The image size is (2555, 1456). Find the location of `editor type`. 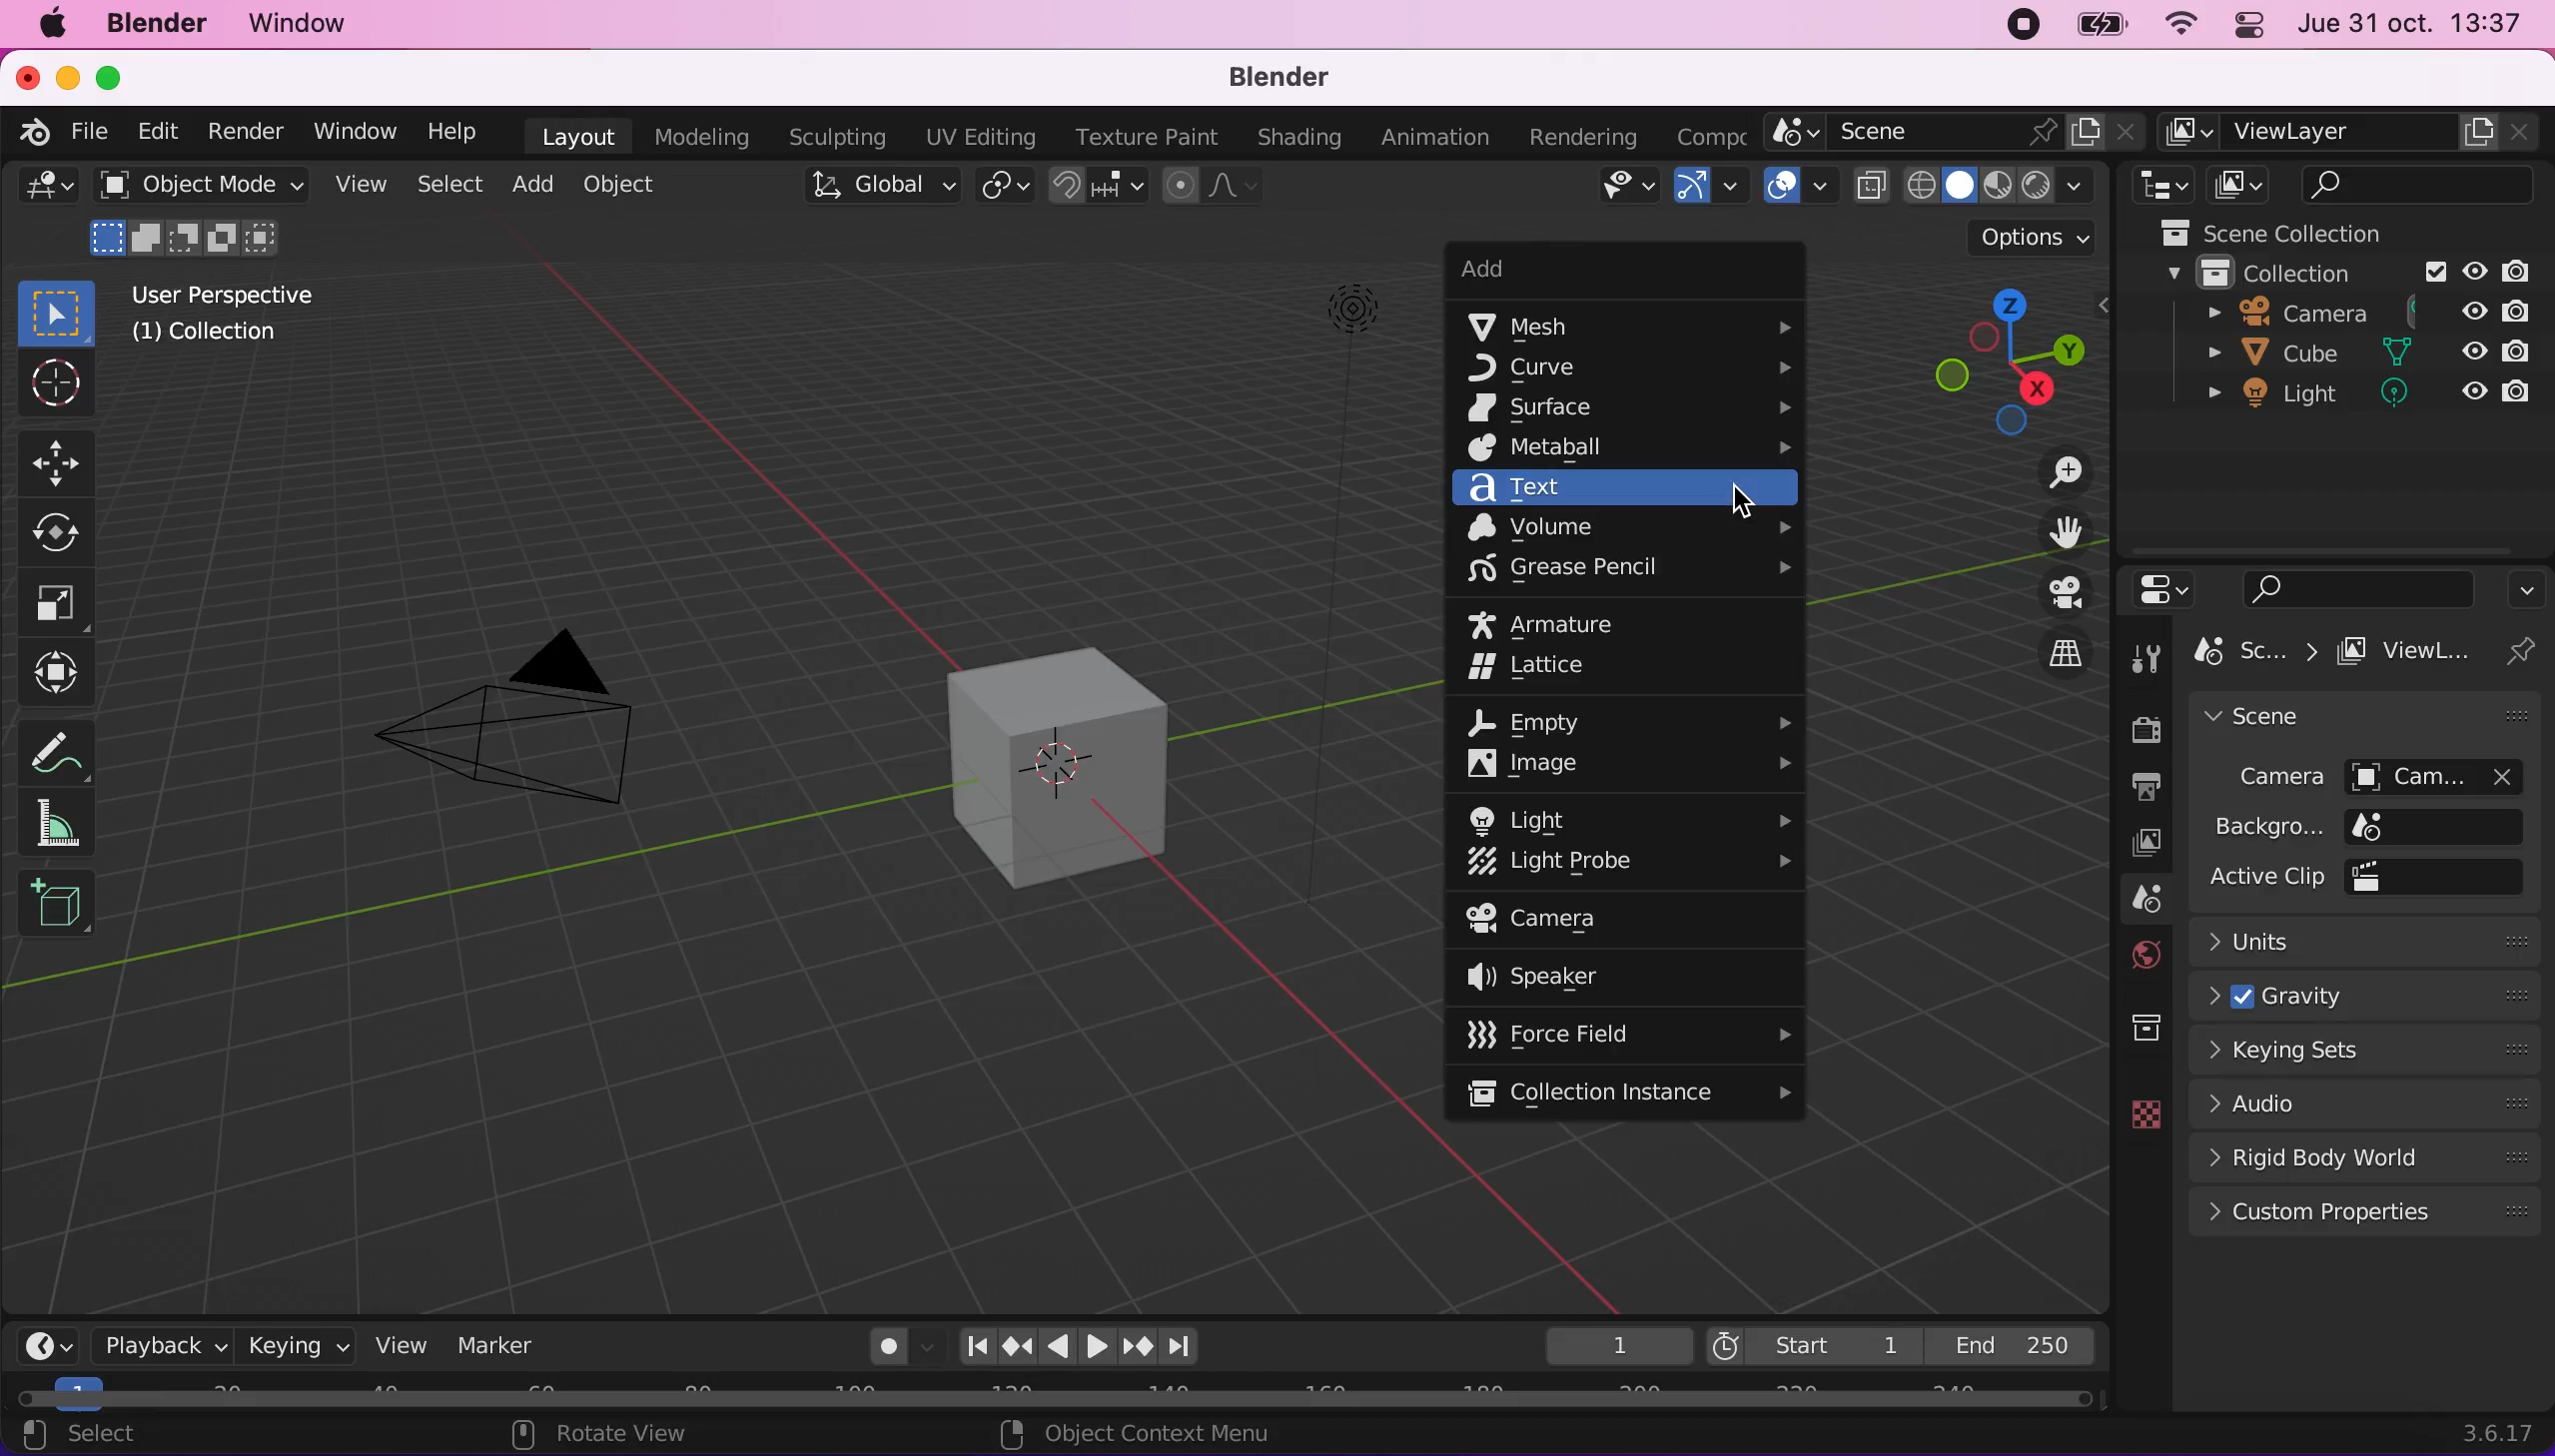

editor type is located at coordinates (46, 1341).